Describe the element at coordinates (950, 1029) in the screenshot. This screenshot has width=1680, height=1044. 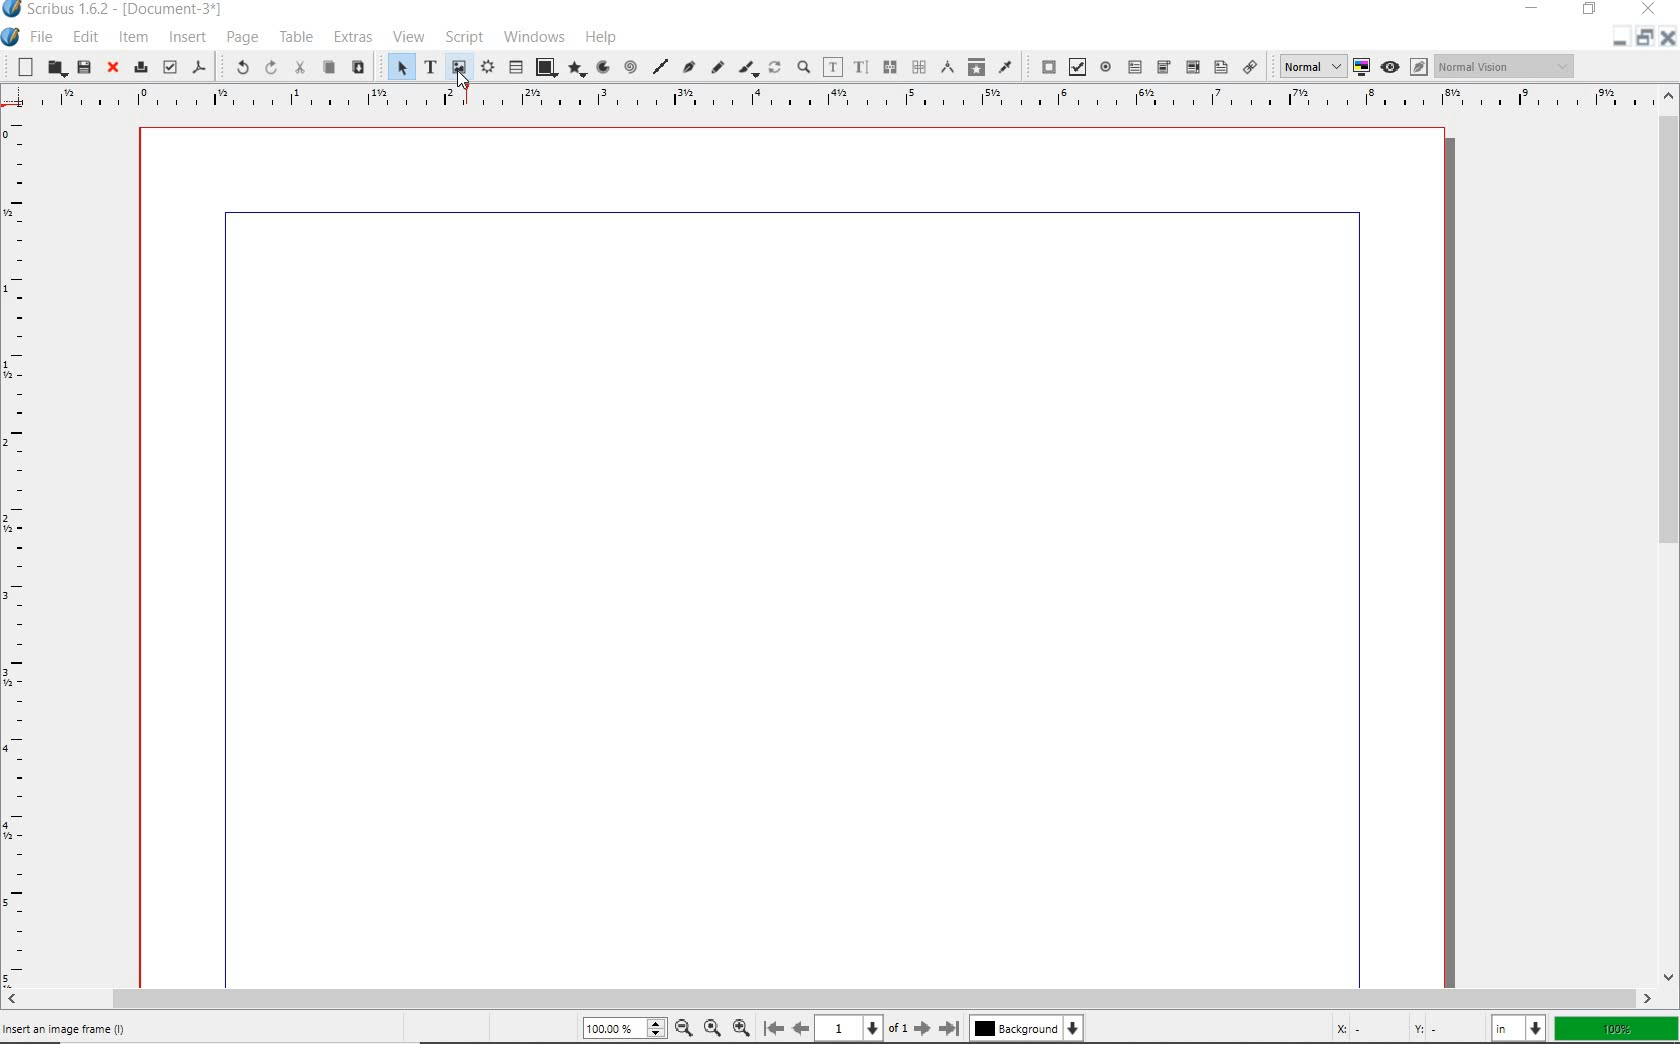
I see `last` at that location.